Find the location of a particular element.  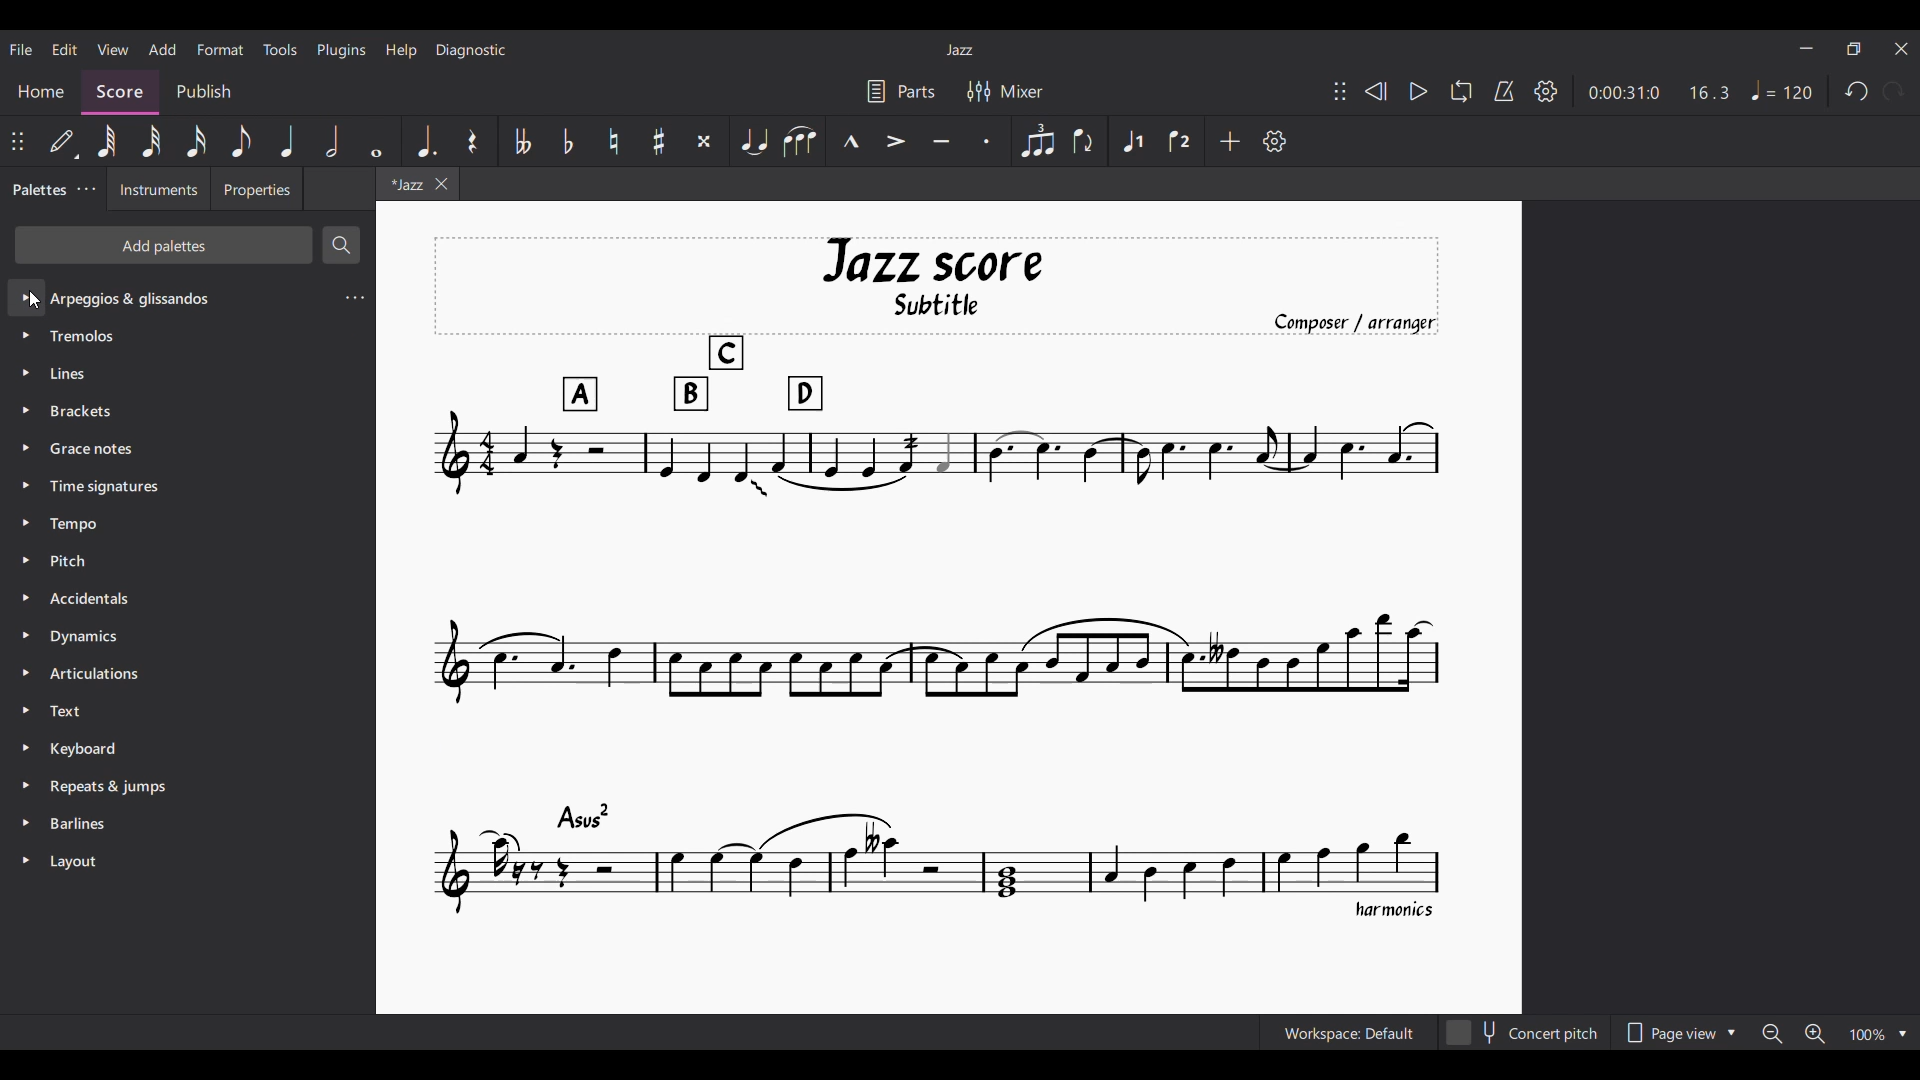

Palettes is located at coordinates (37, 195).